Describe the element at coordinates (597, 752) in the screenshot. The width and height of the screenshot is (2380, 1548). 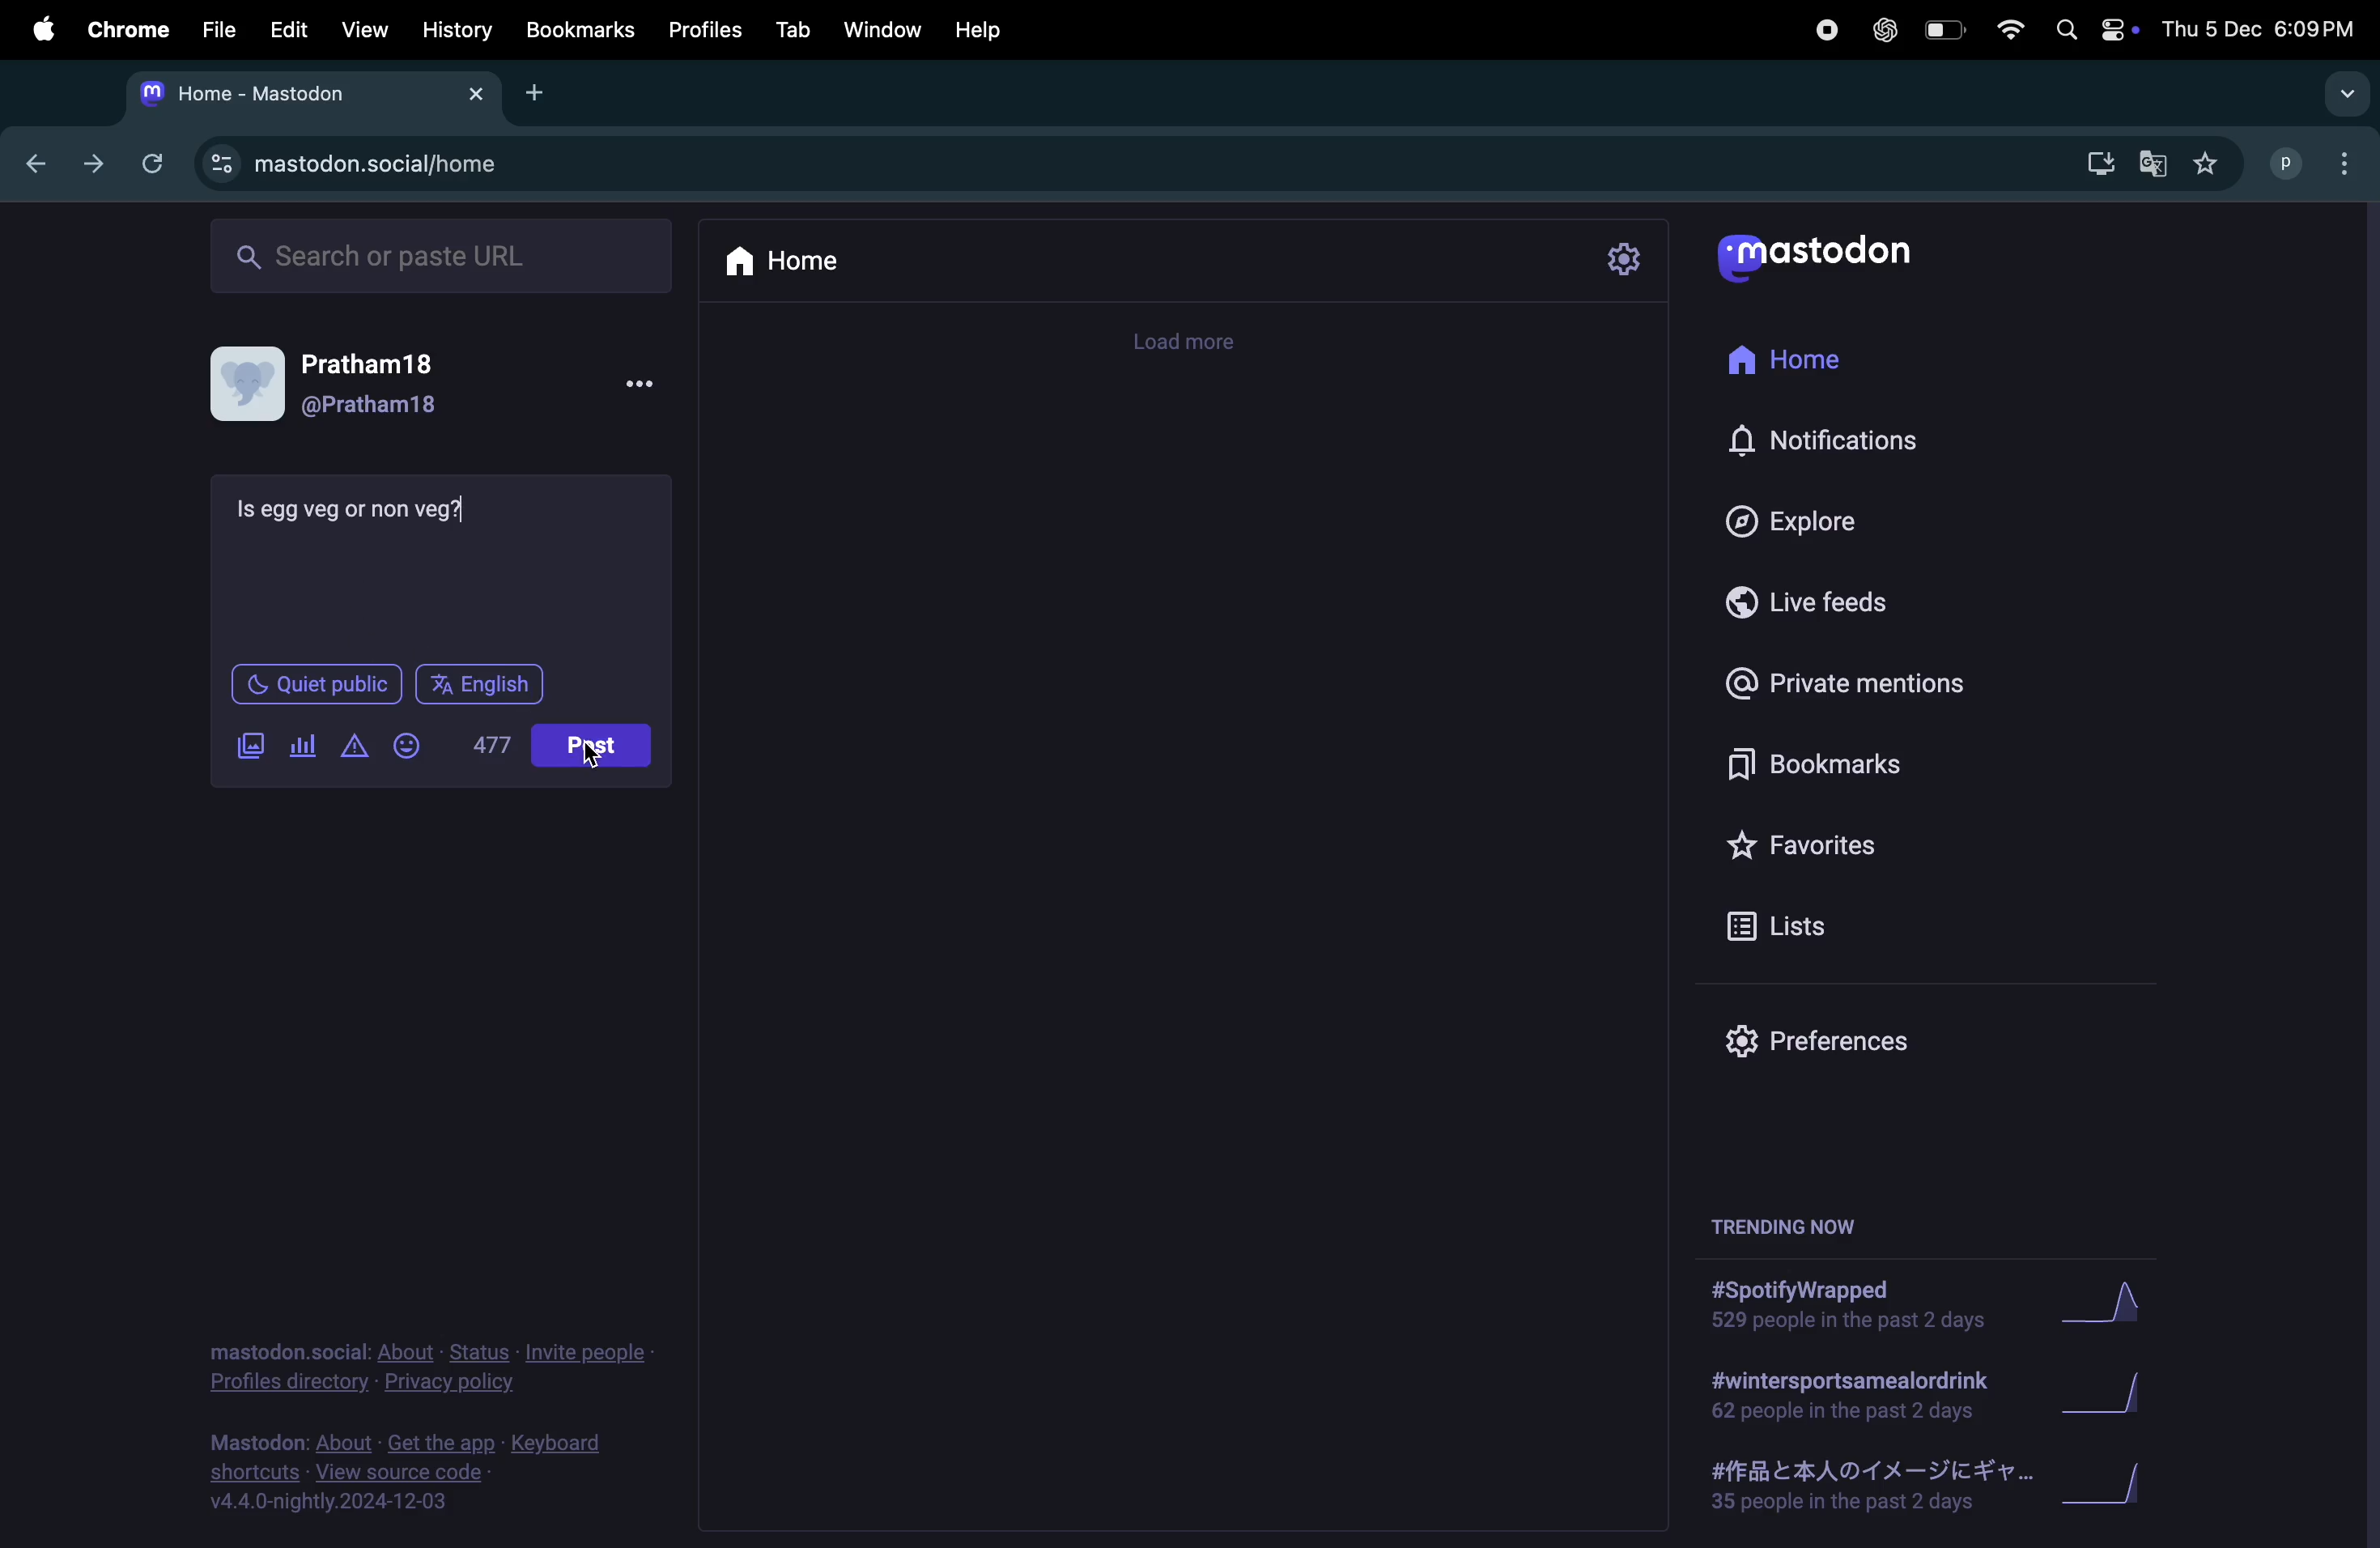
I see `user profile` at that location.